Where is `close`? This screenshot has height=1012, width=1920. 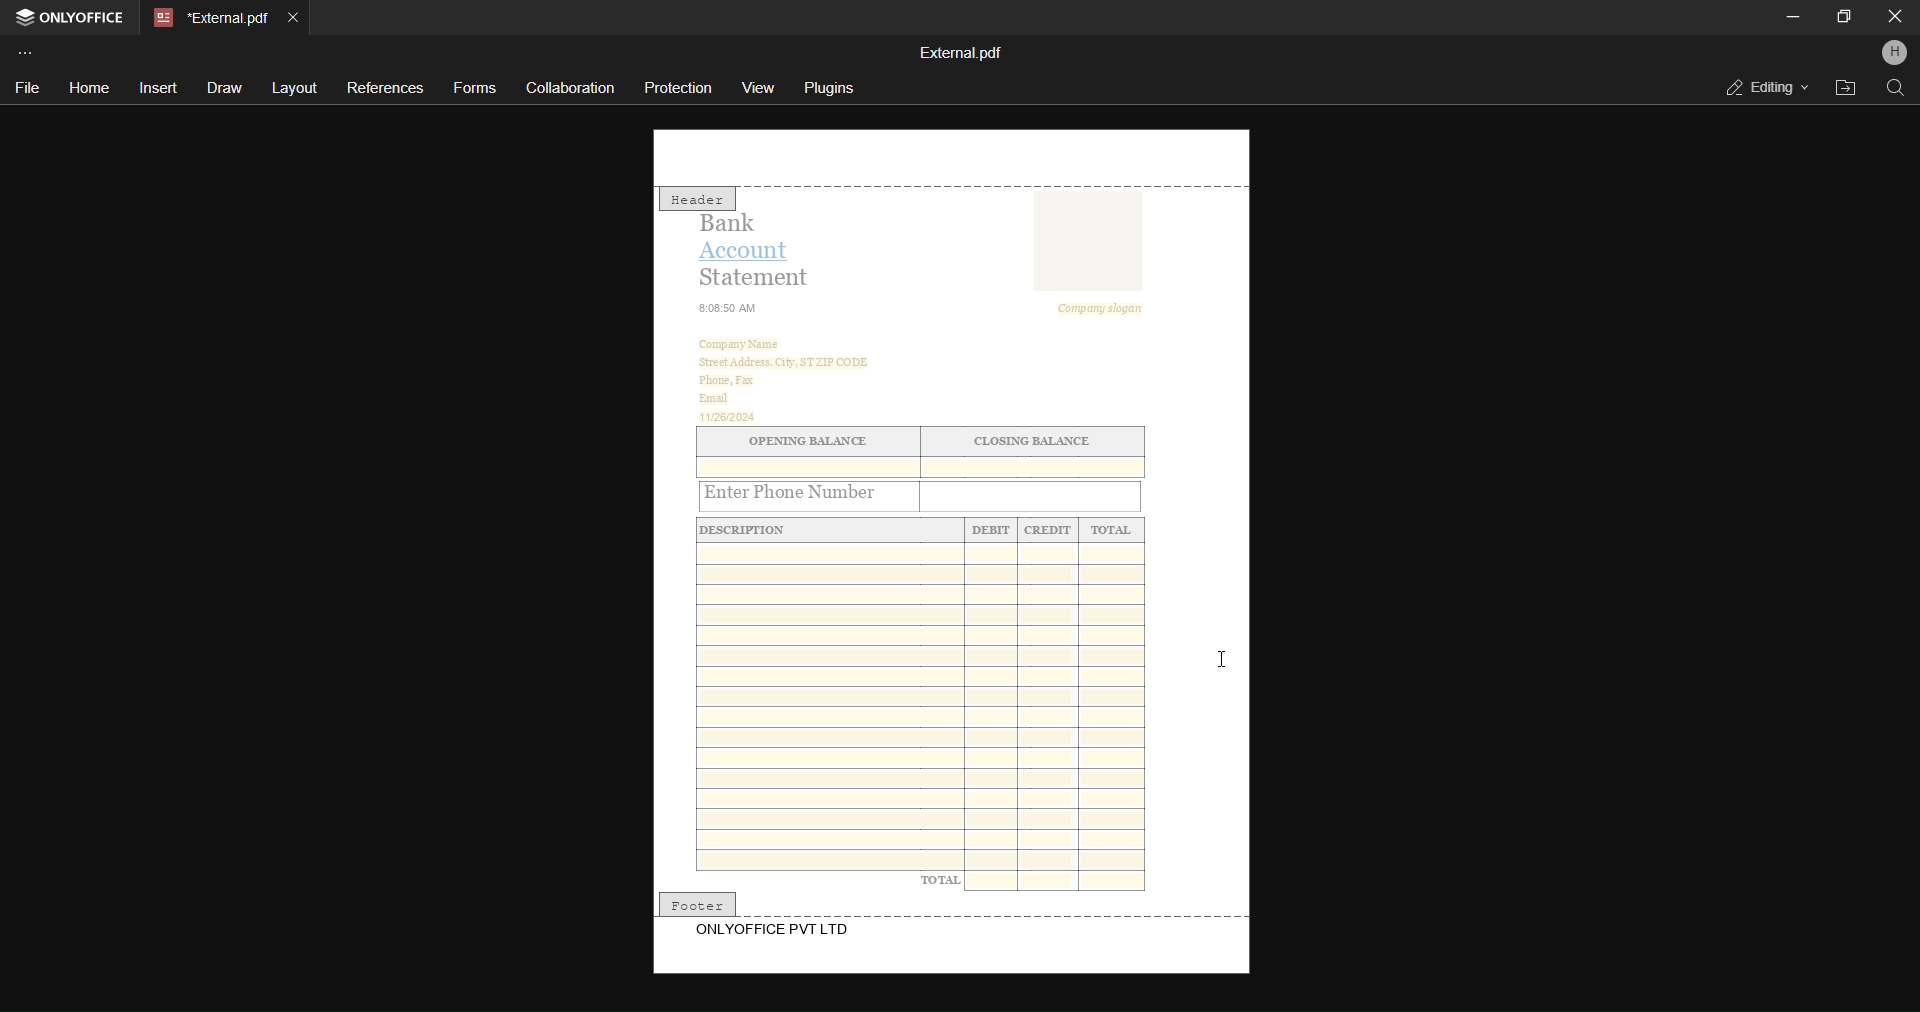
close is located at coordinates (1890, 16).